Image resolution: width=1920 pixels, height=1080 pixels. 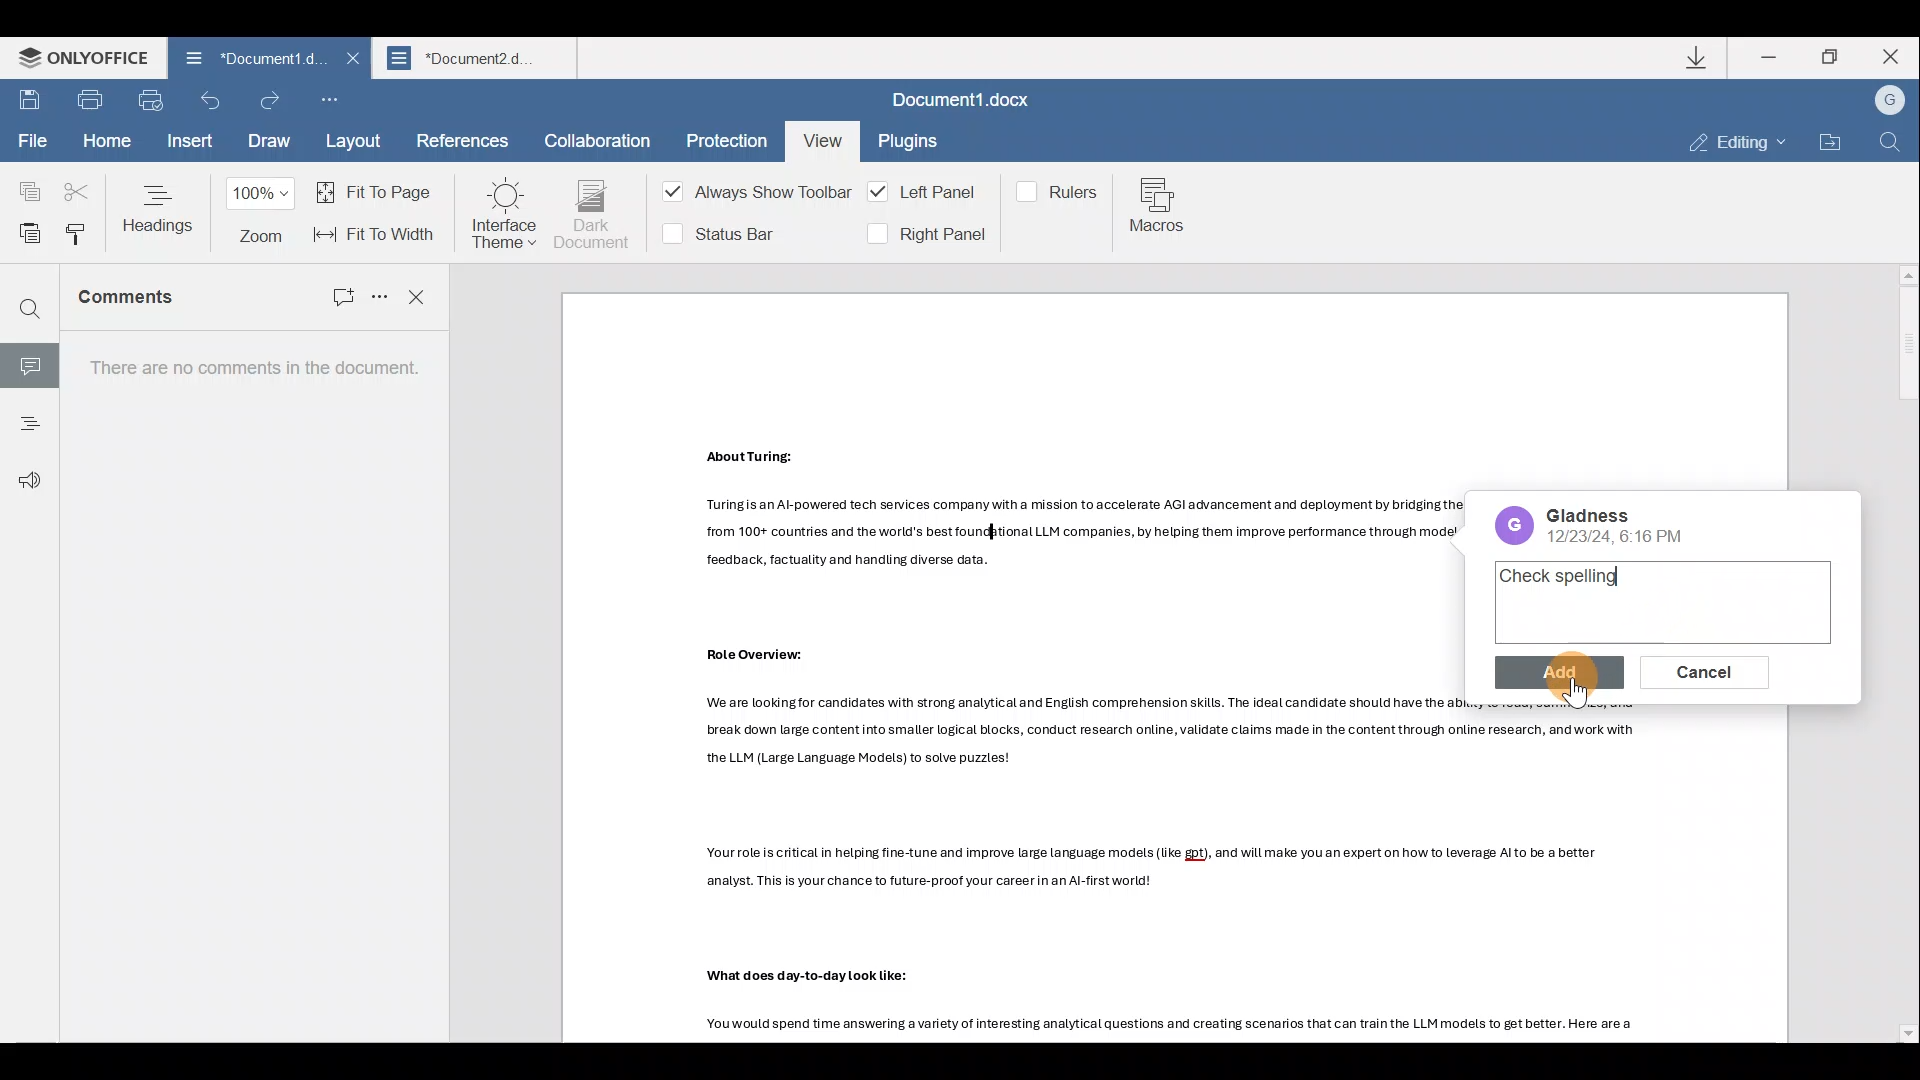 I want to click on Zoom, so click(x=264, y=214).